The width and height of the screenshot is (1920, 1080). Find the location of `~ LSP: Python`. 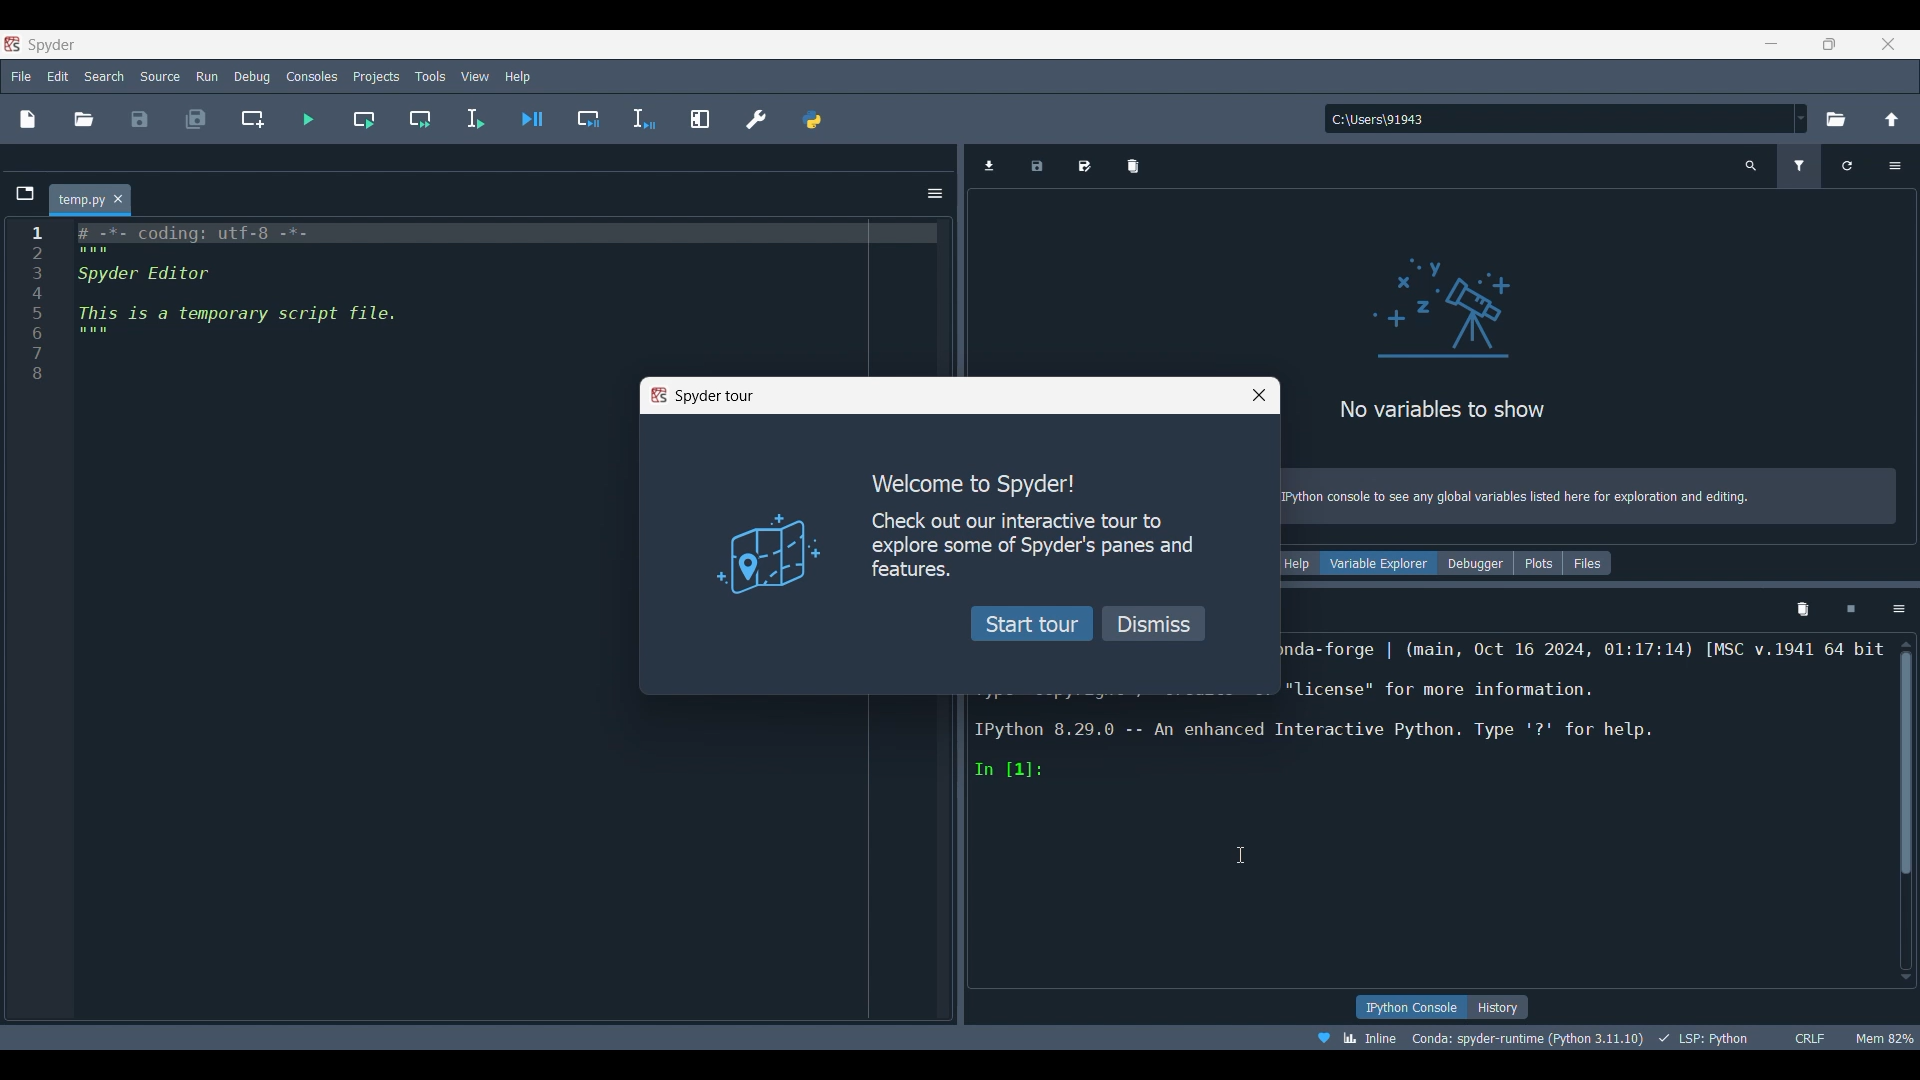

~ LSP: Python is located at coordinates (1710, 1035).